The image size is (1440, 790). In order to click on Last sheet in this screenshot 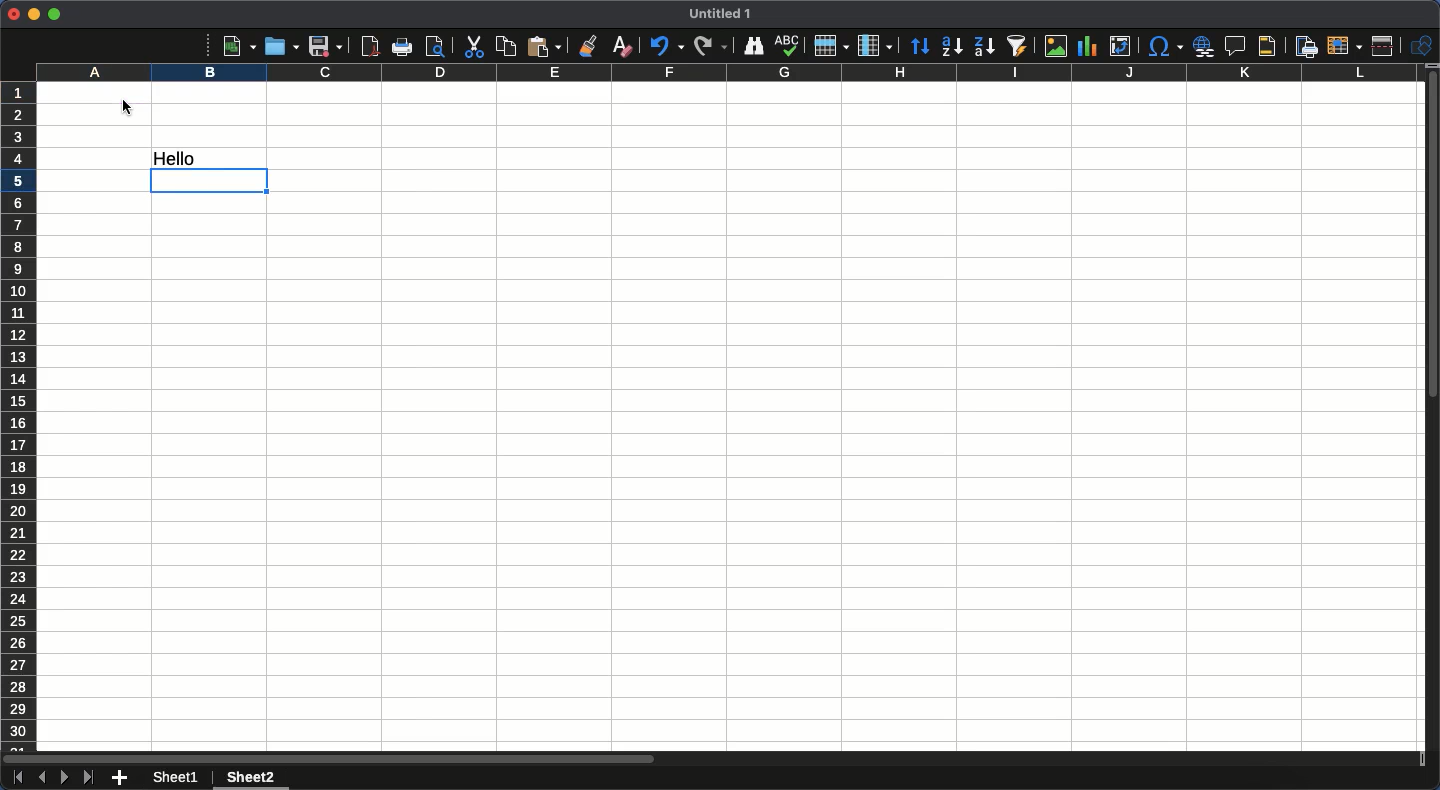, I will do `click(88, 777)`.